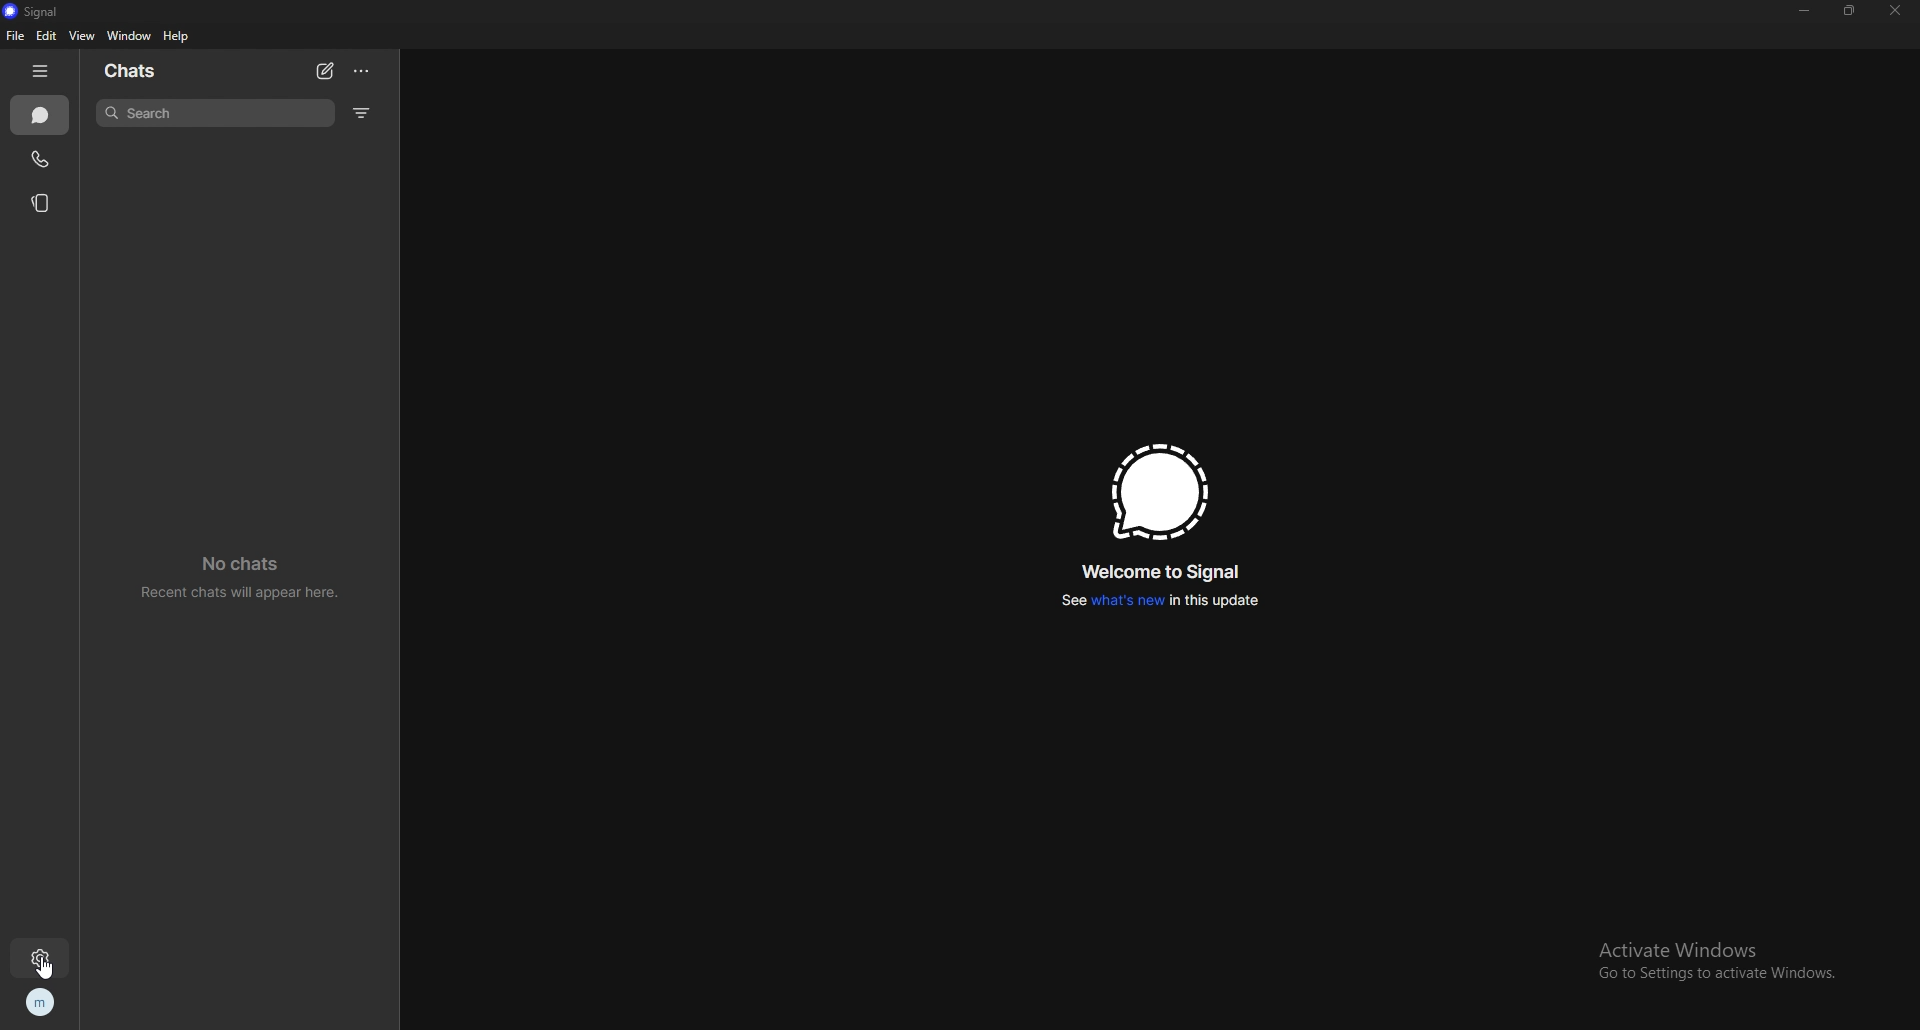  I want to click on welcome to signal, so click(1167, 571).